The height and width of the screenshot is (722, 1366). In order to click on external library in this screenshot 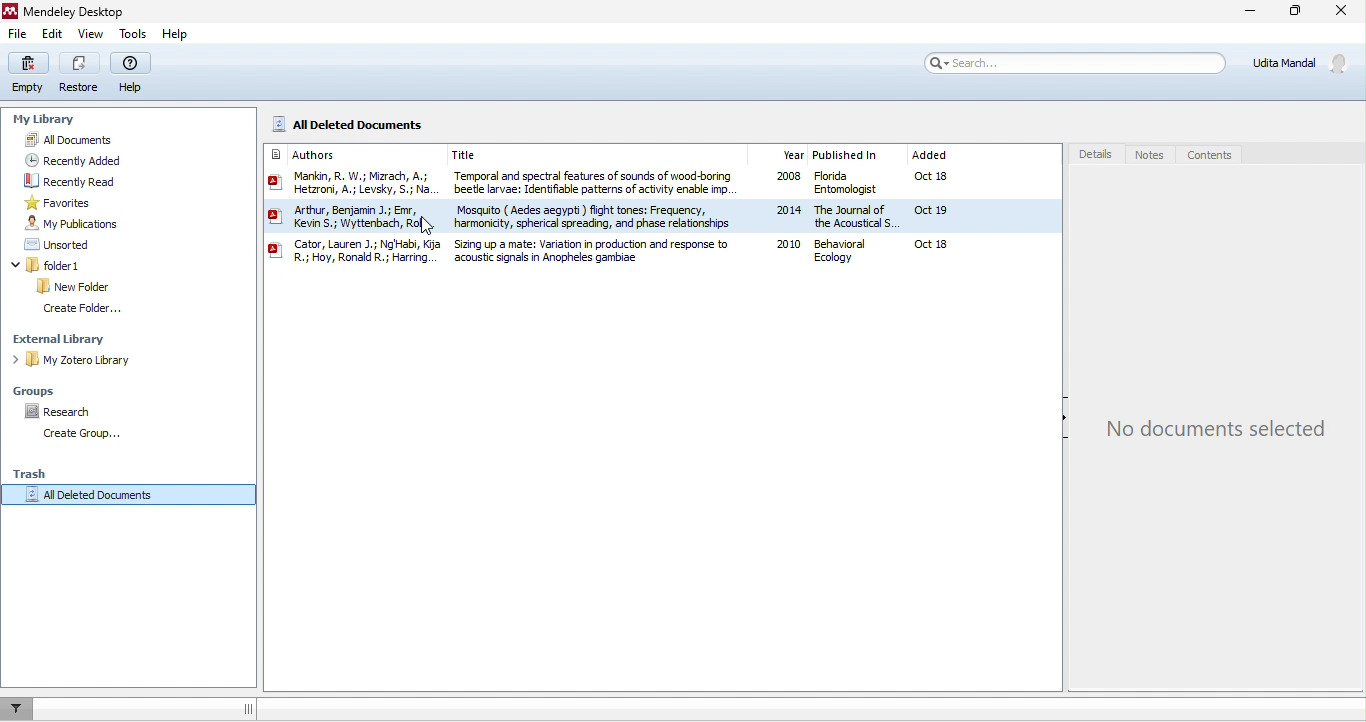, I will do `click(64, 337)`.